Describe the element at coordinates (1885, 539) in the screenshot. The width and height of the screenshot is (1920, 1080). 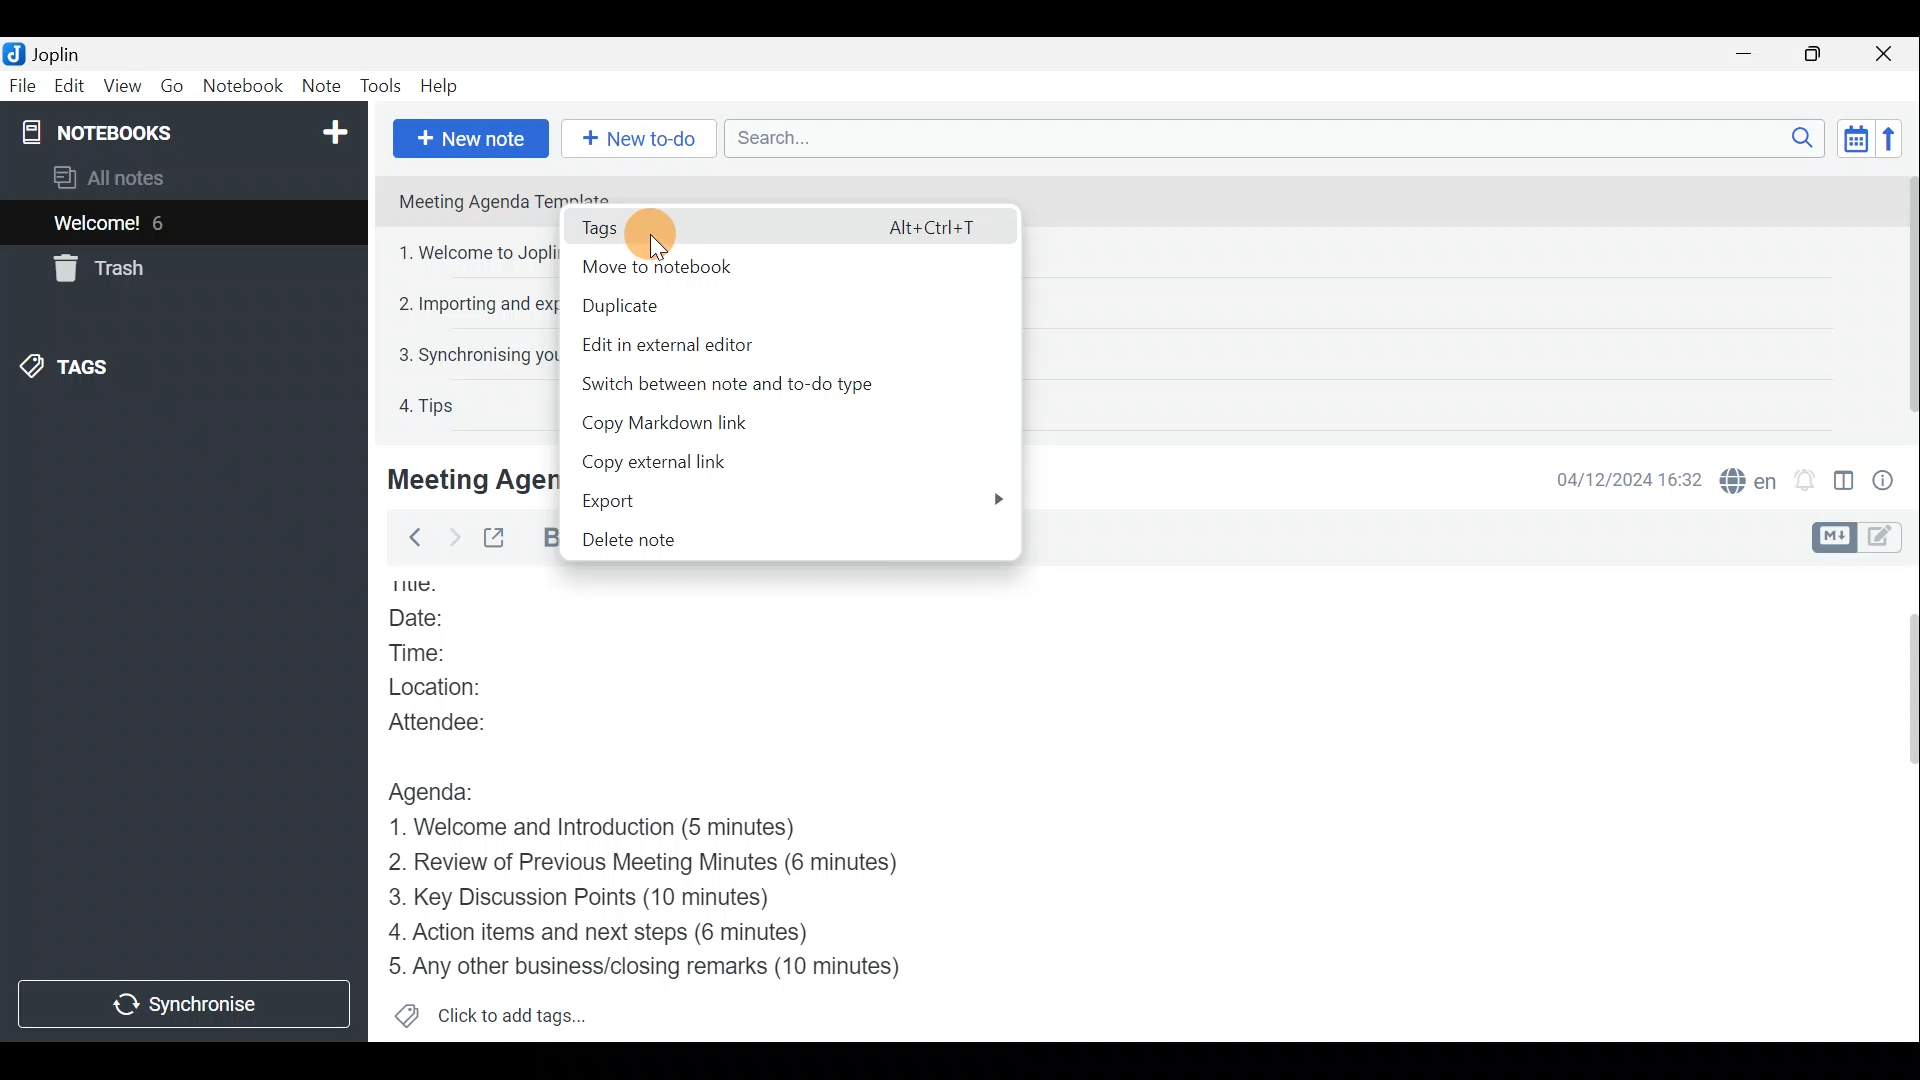
I see `Toggle editors` at that location.